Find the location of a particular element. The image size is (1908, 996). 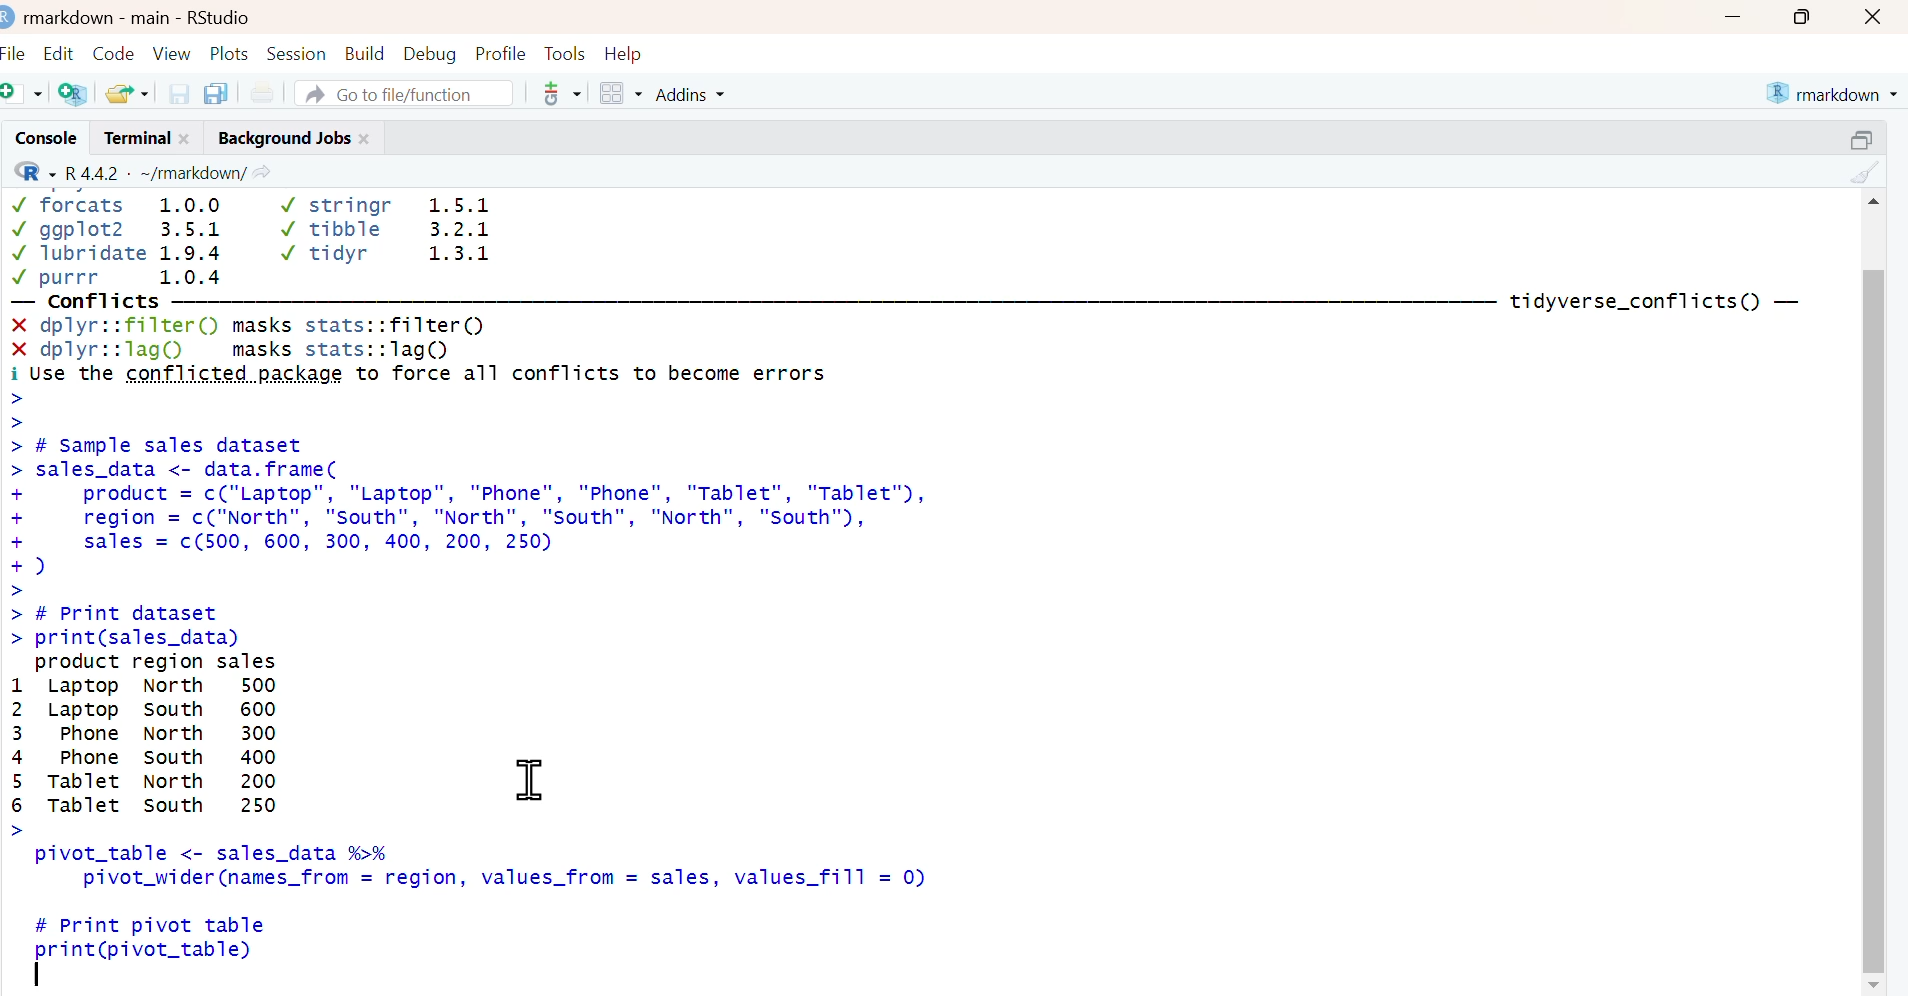

clear console is located at coordinates (1867, 171).